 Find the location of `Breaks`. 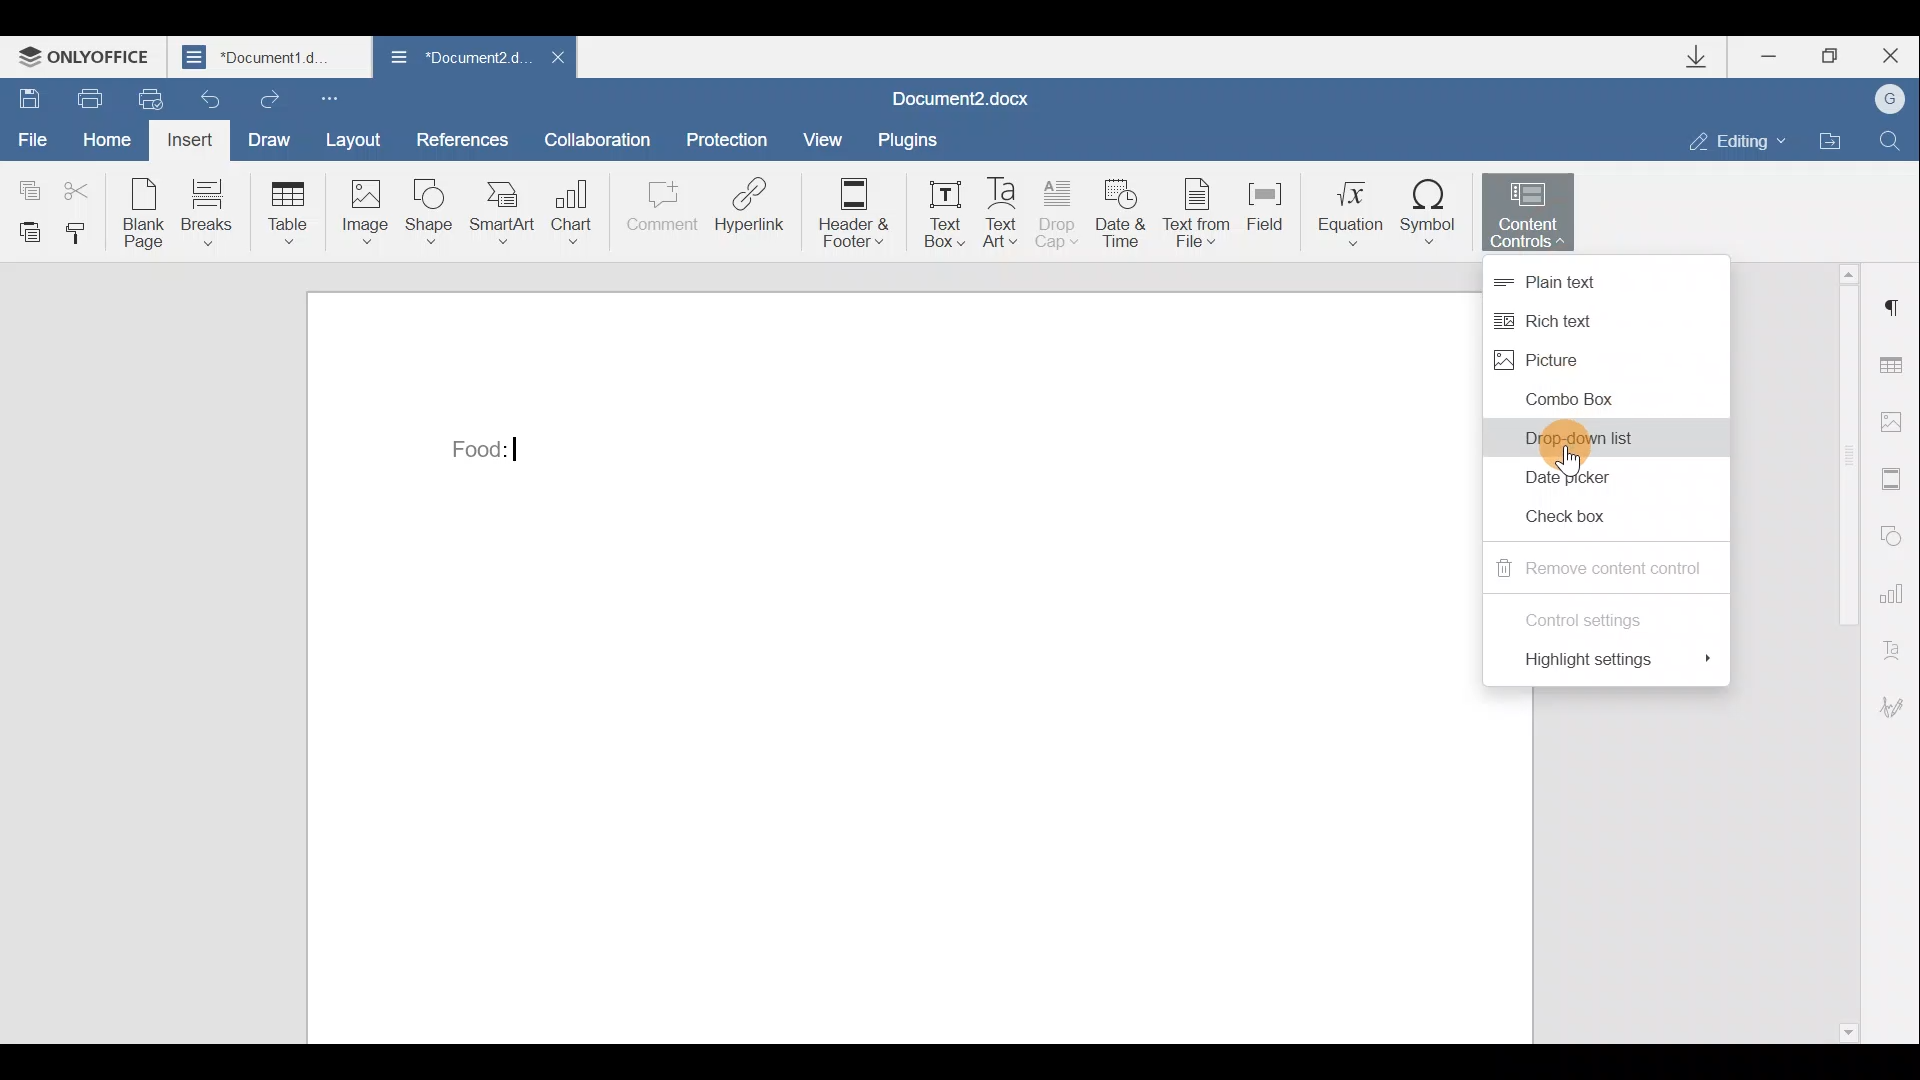

Breaks is located at coordinates (205, 218).